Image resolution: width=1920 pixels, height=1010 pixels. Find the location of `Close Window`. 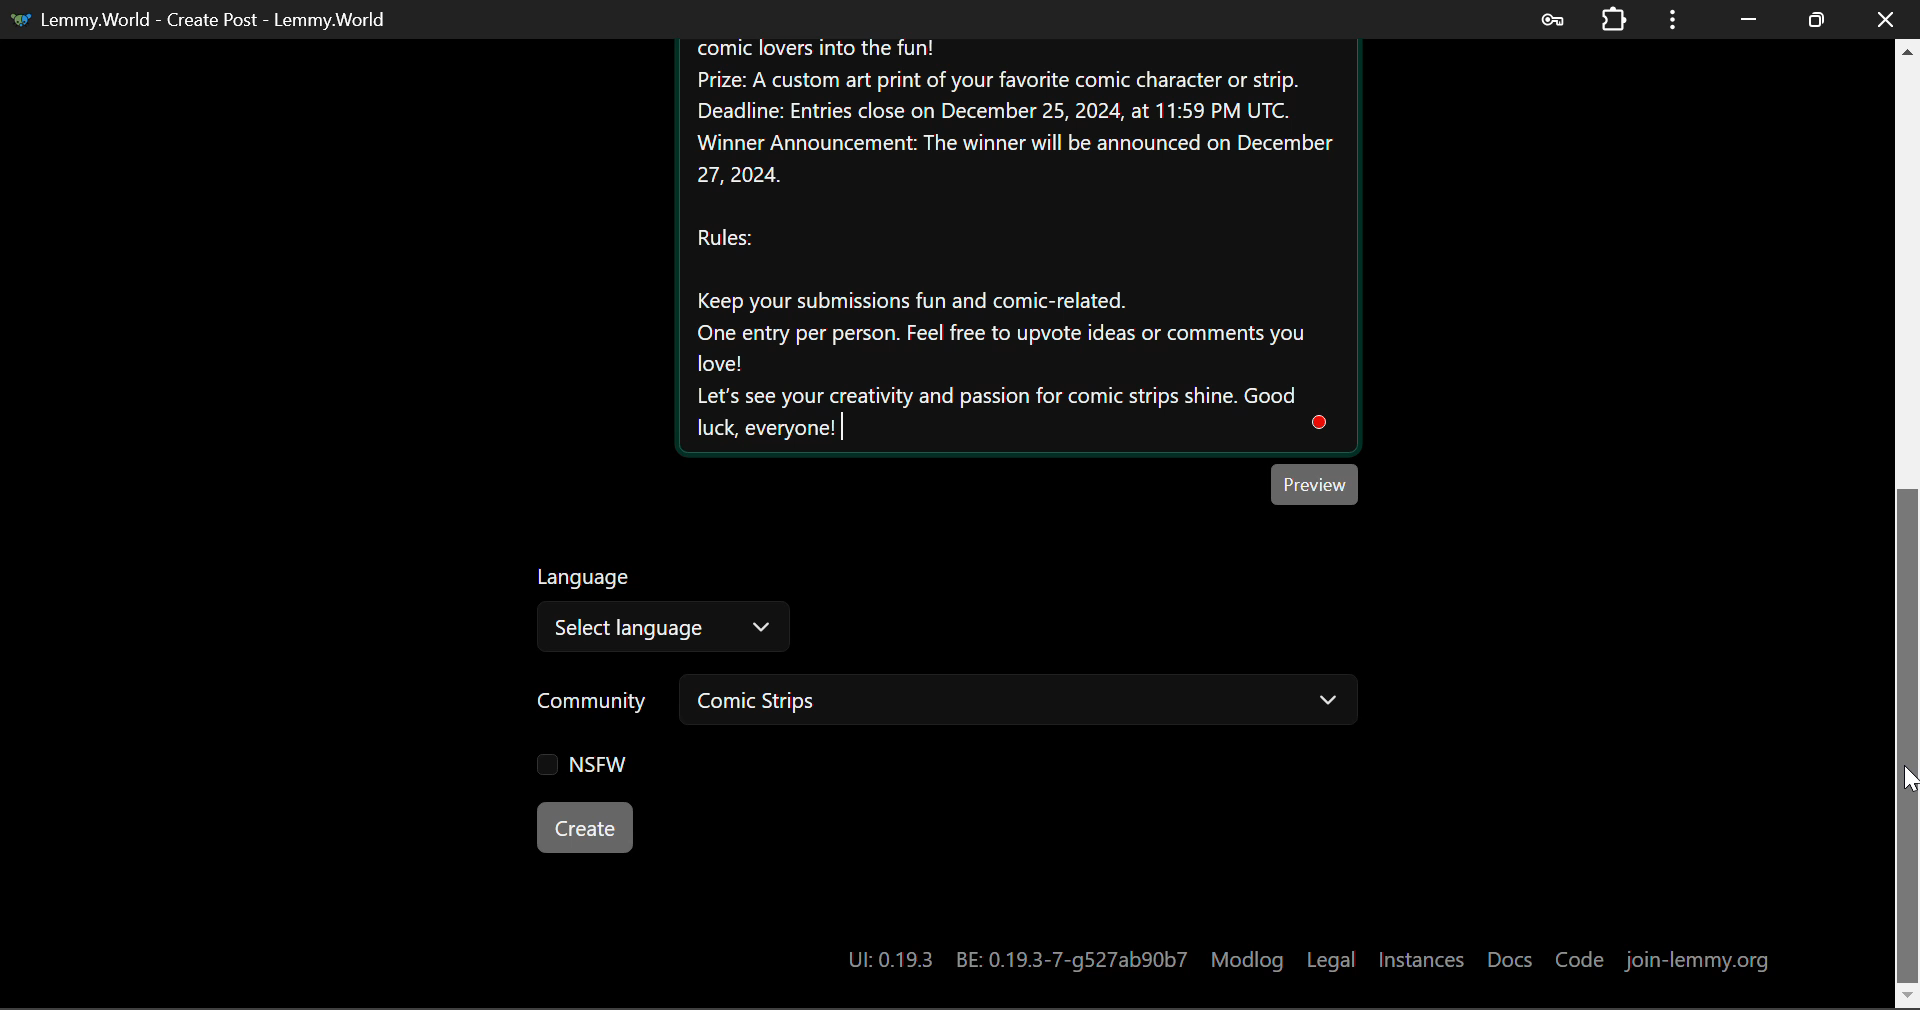

Close Window is located at coordinates (1885, 17).